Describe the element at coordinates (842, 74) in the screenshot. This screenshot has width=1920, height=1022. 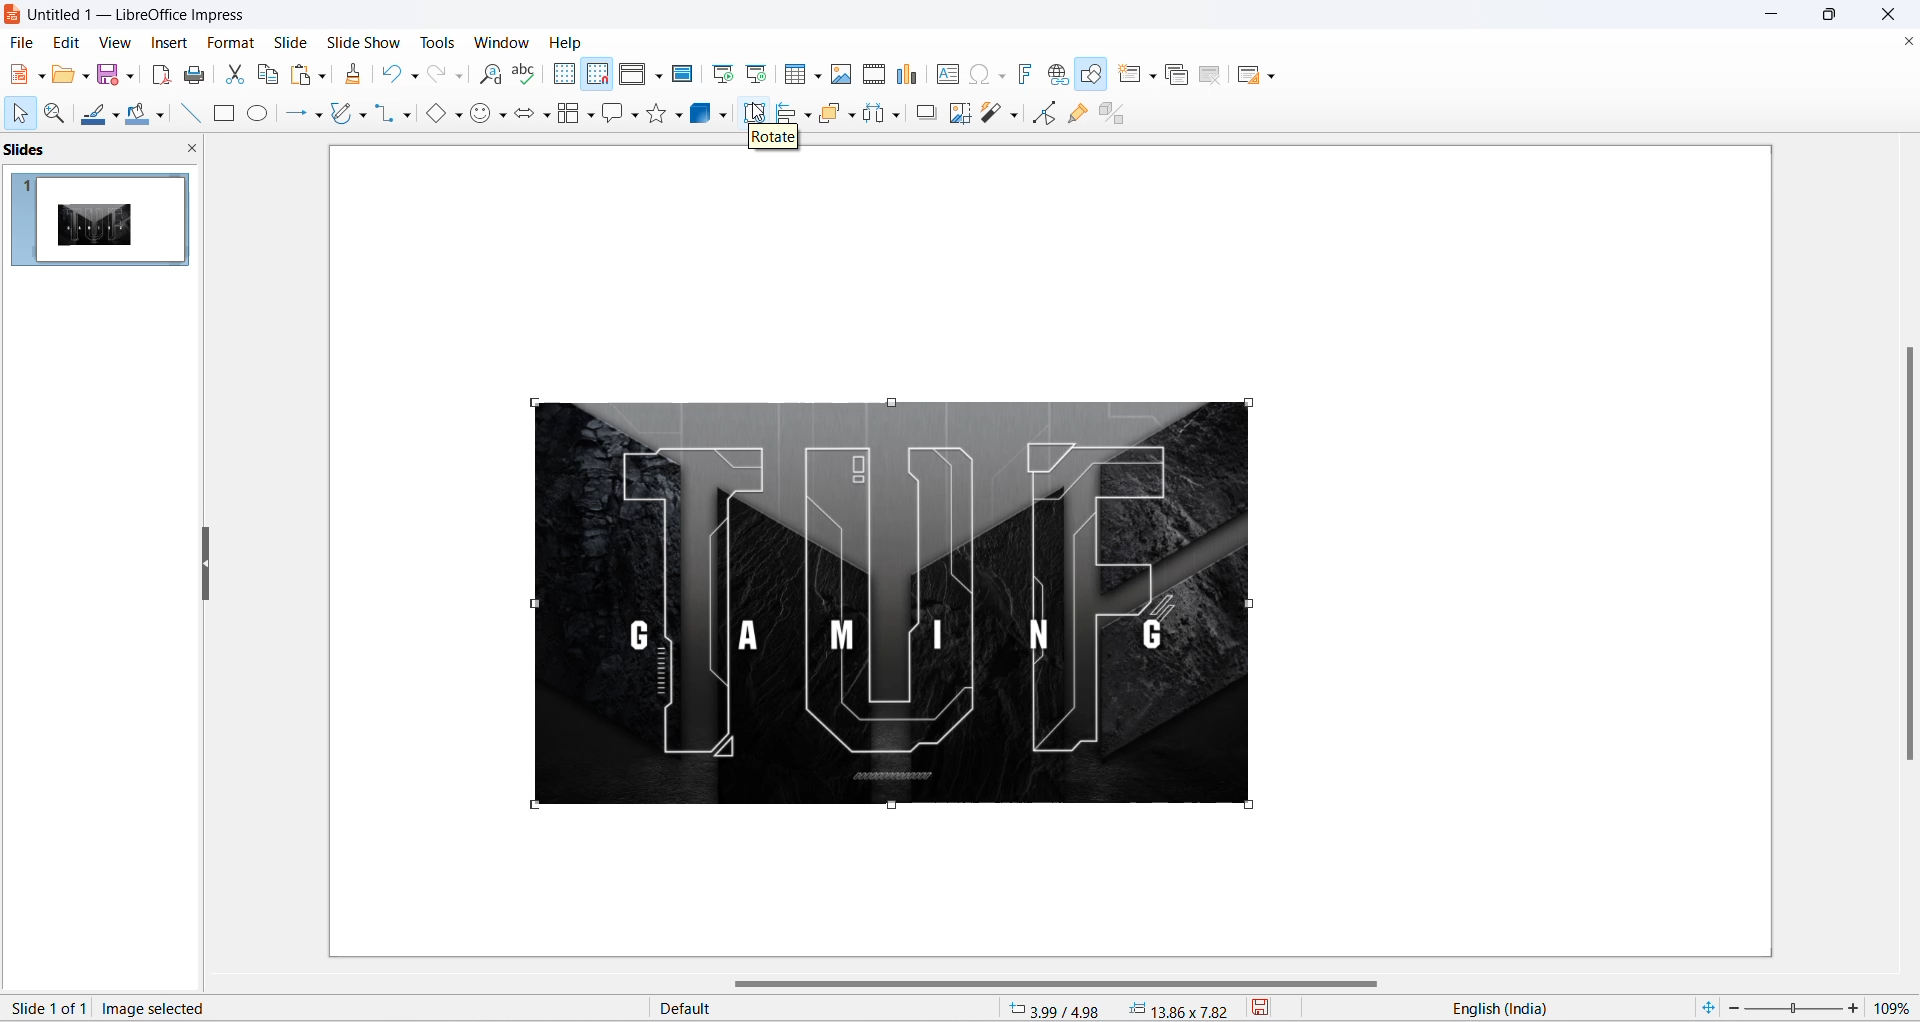
I see `insert images` at that location.